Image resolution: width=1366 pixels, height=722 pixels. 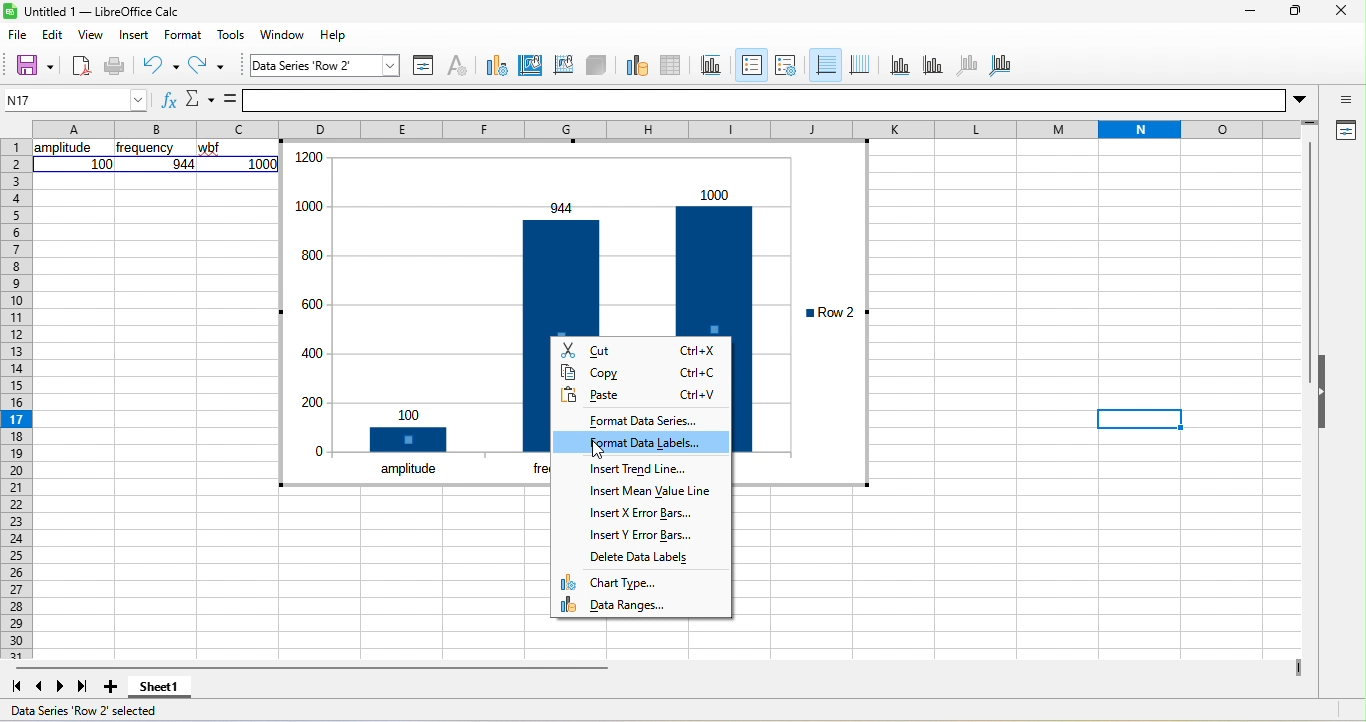 I want to click on cut, so click(x=639, y=350).